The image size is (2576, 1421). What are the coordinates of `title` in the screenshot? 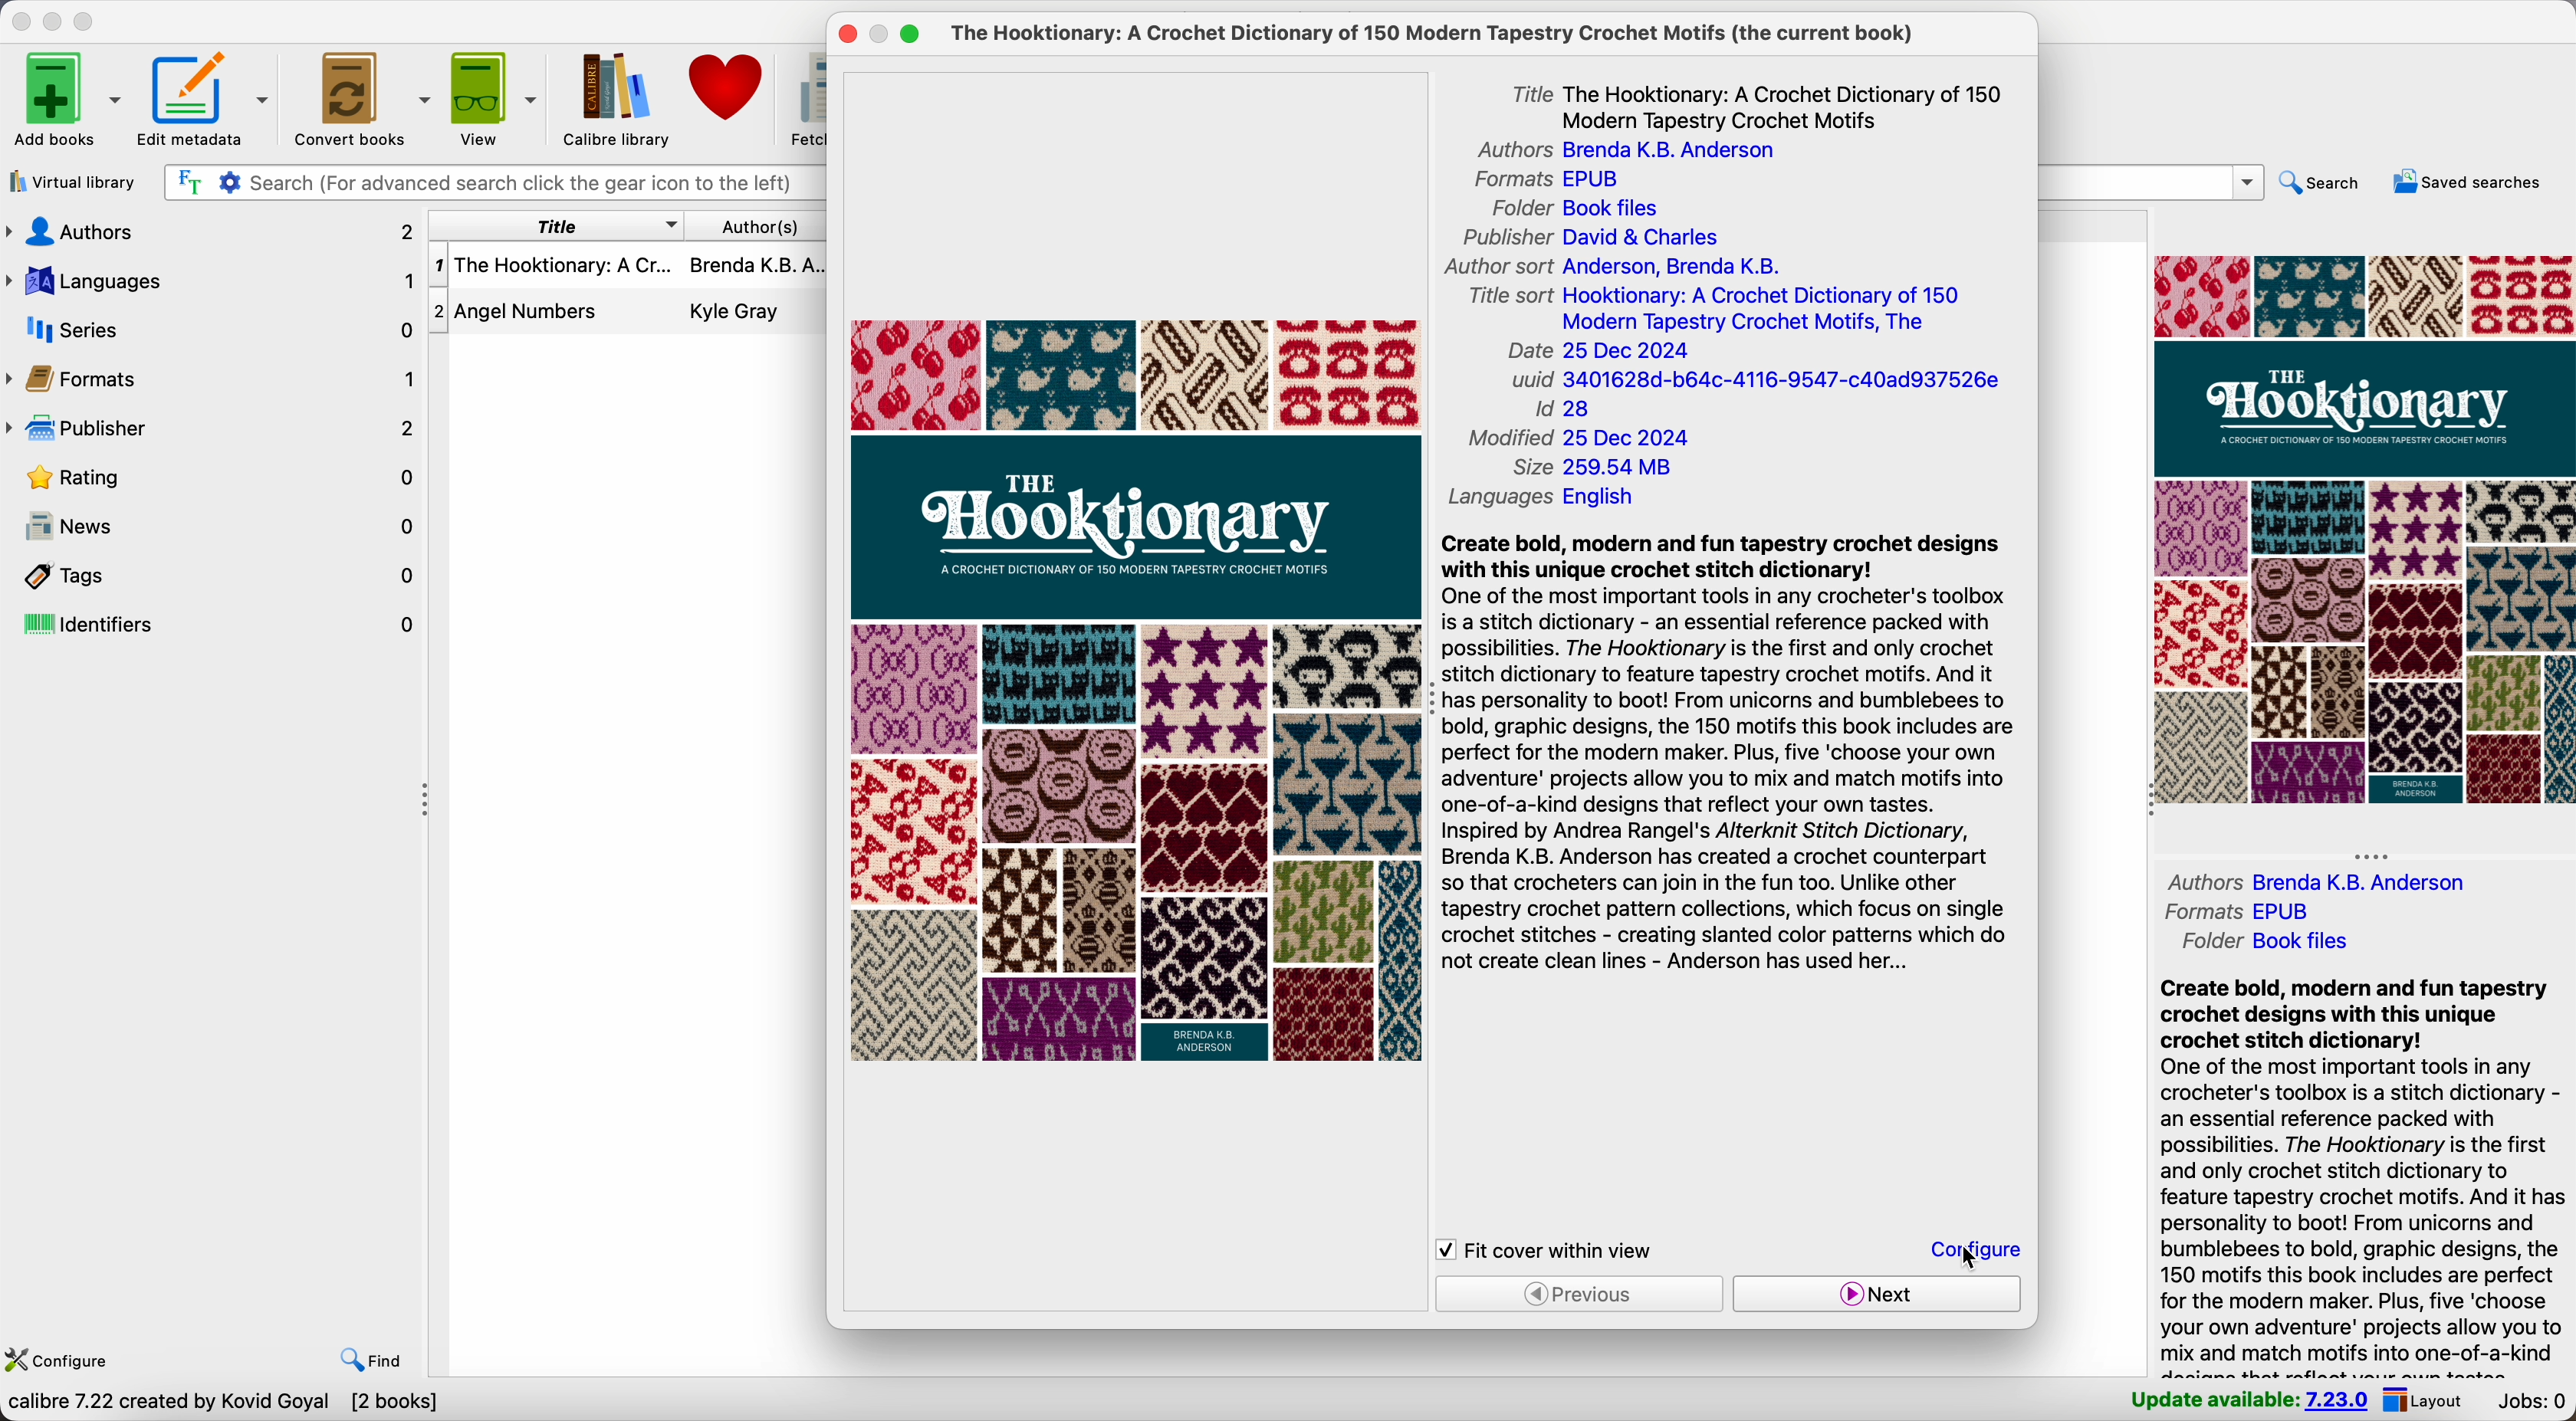 It's located at (1760, 104).